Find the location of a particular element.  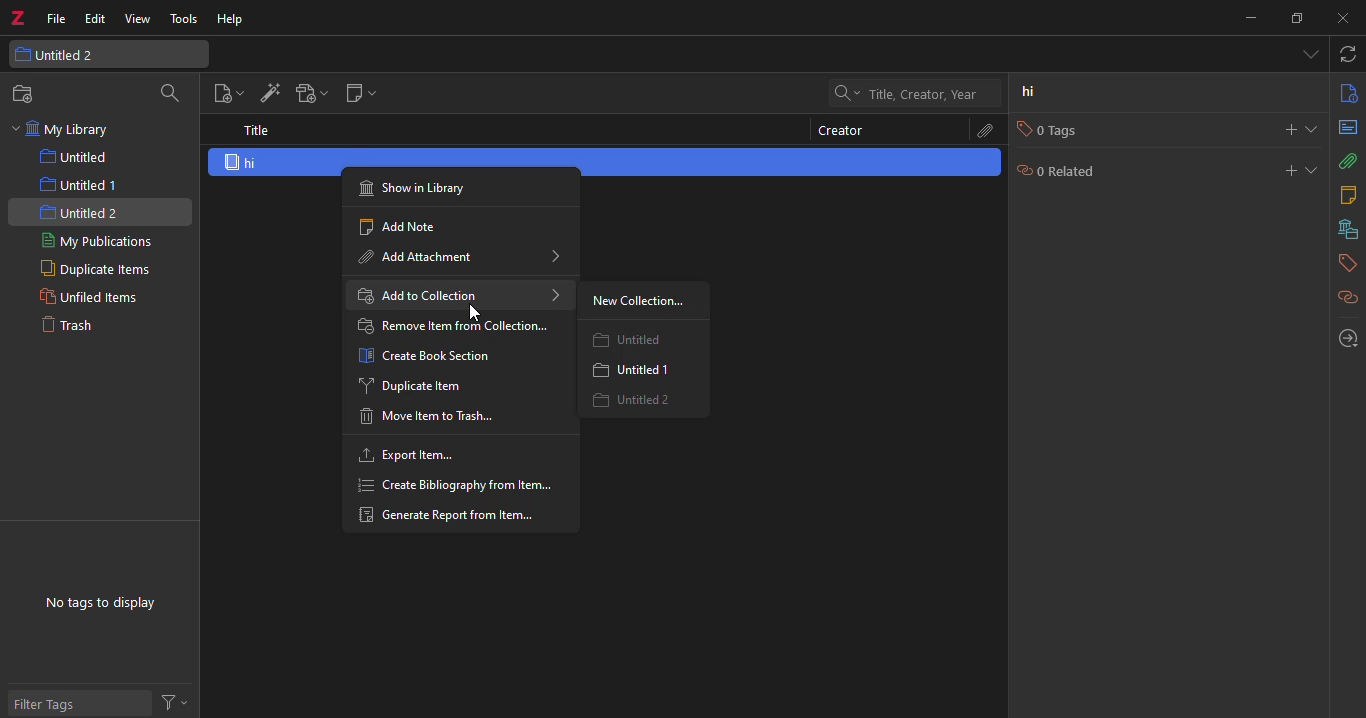

sync is located at coordinates (1345, 53).